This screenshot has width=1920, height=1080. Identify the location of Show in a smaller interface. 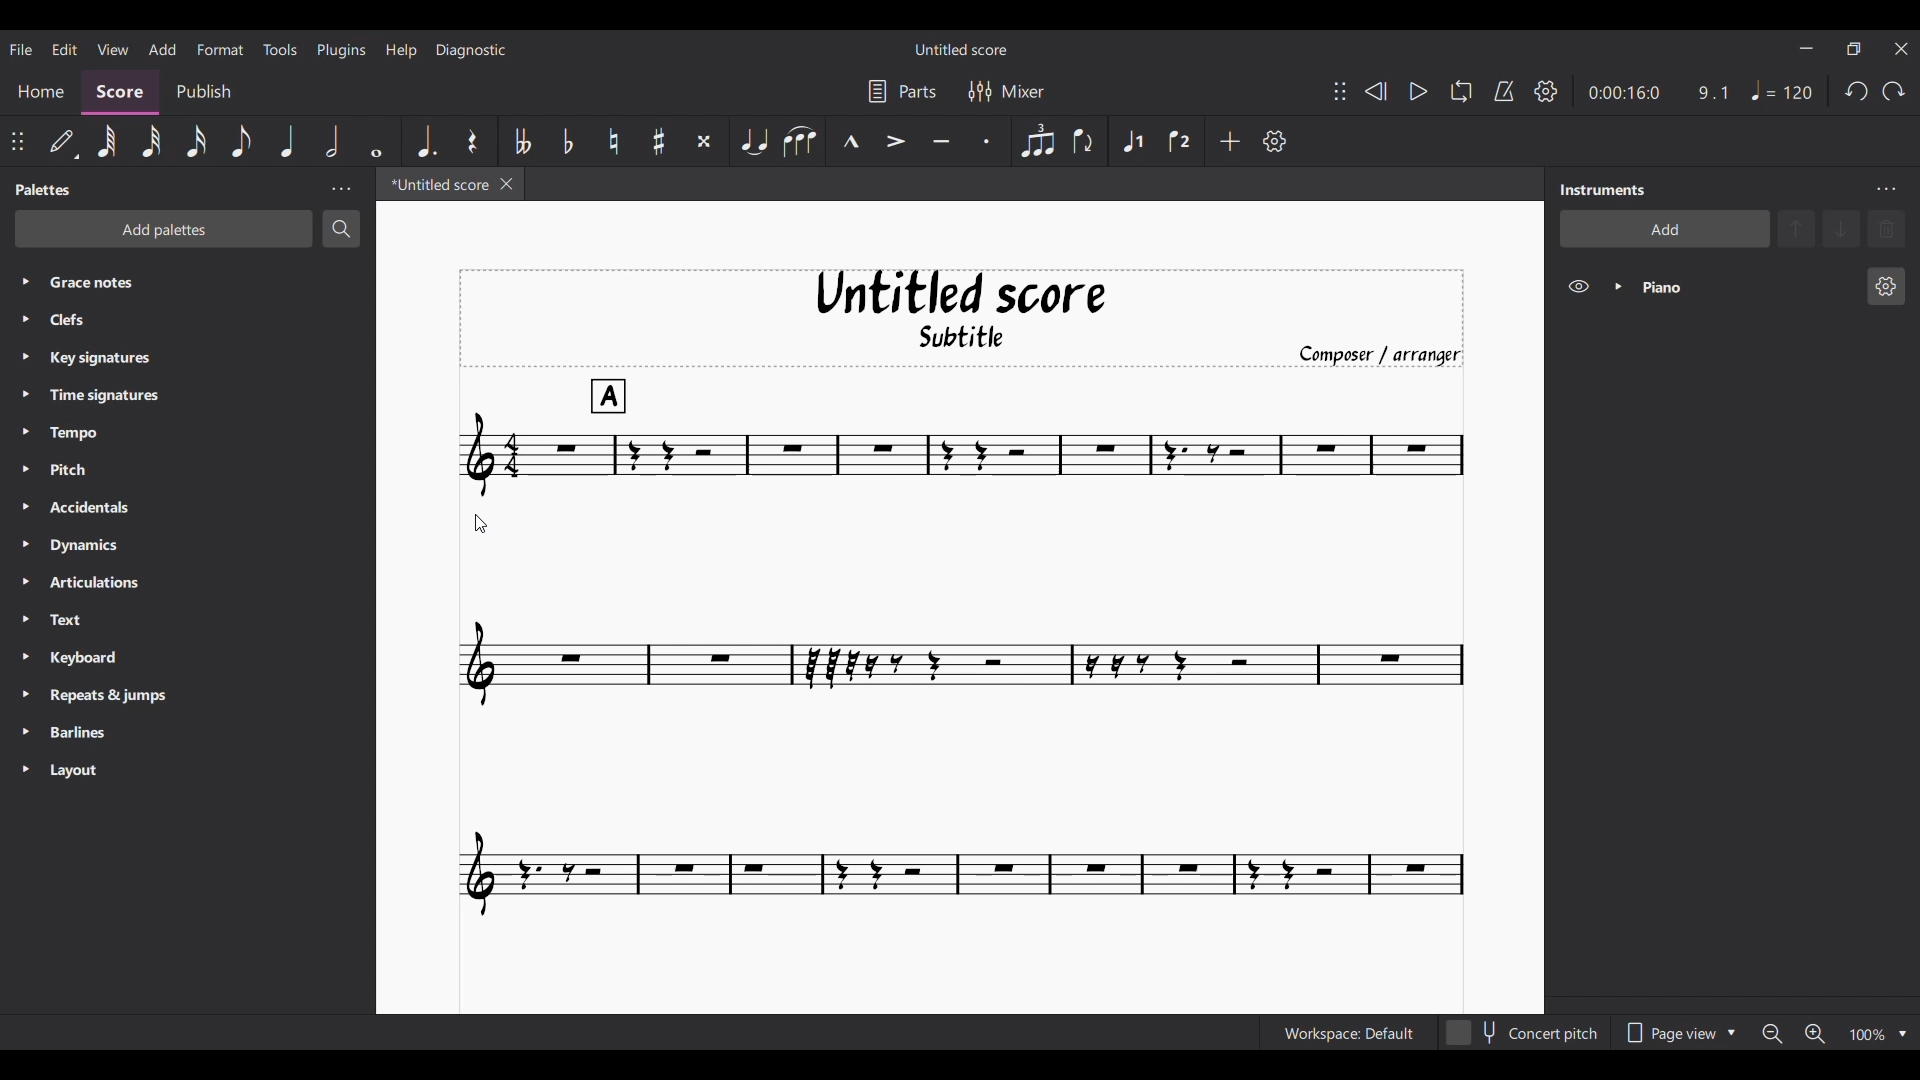
(1853, 49).